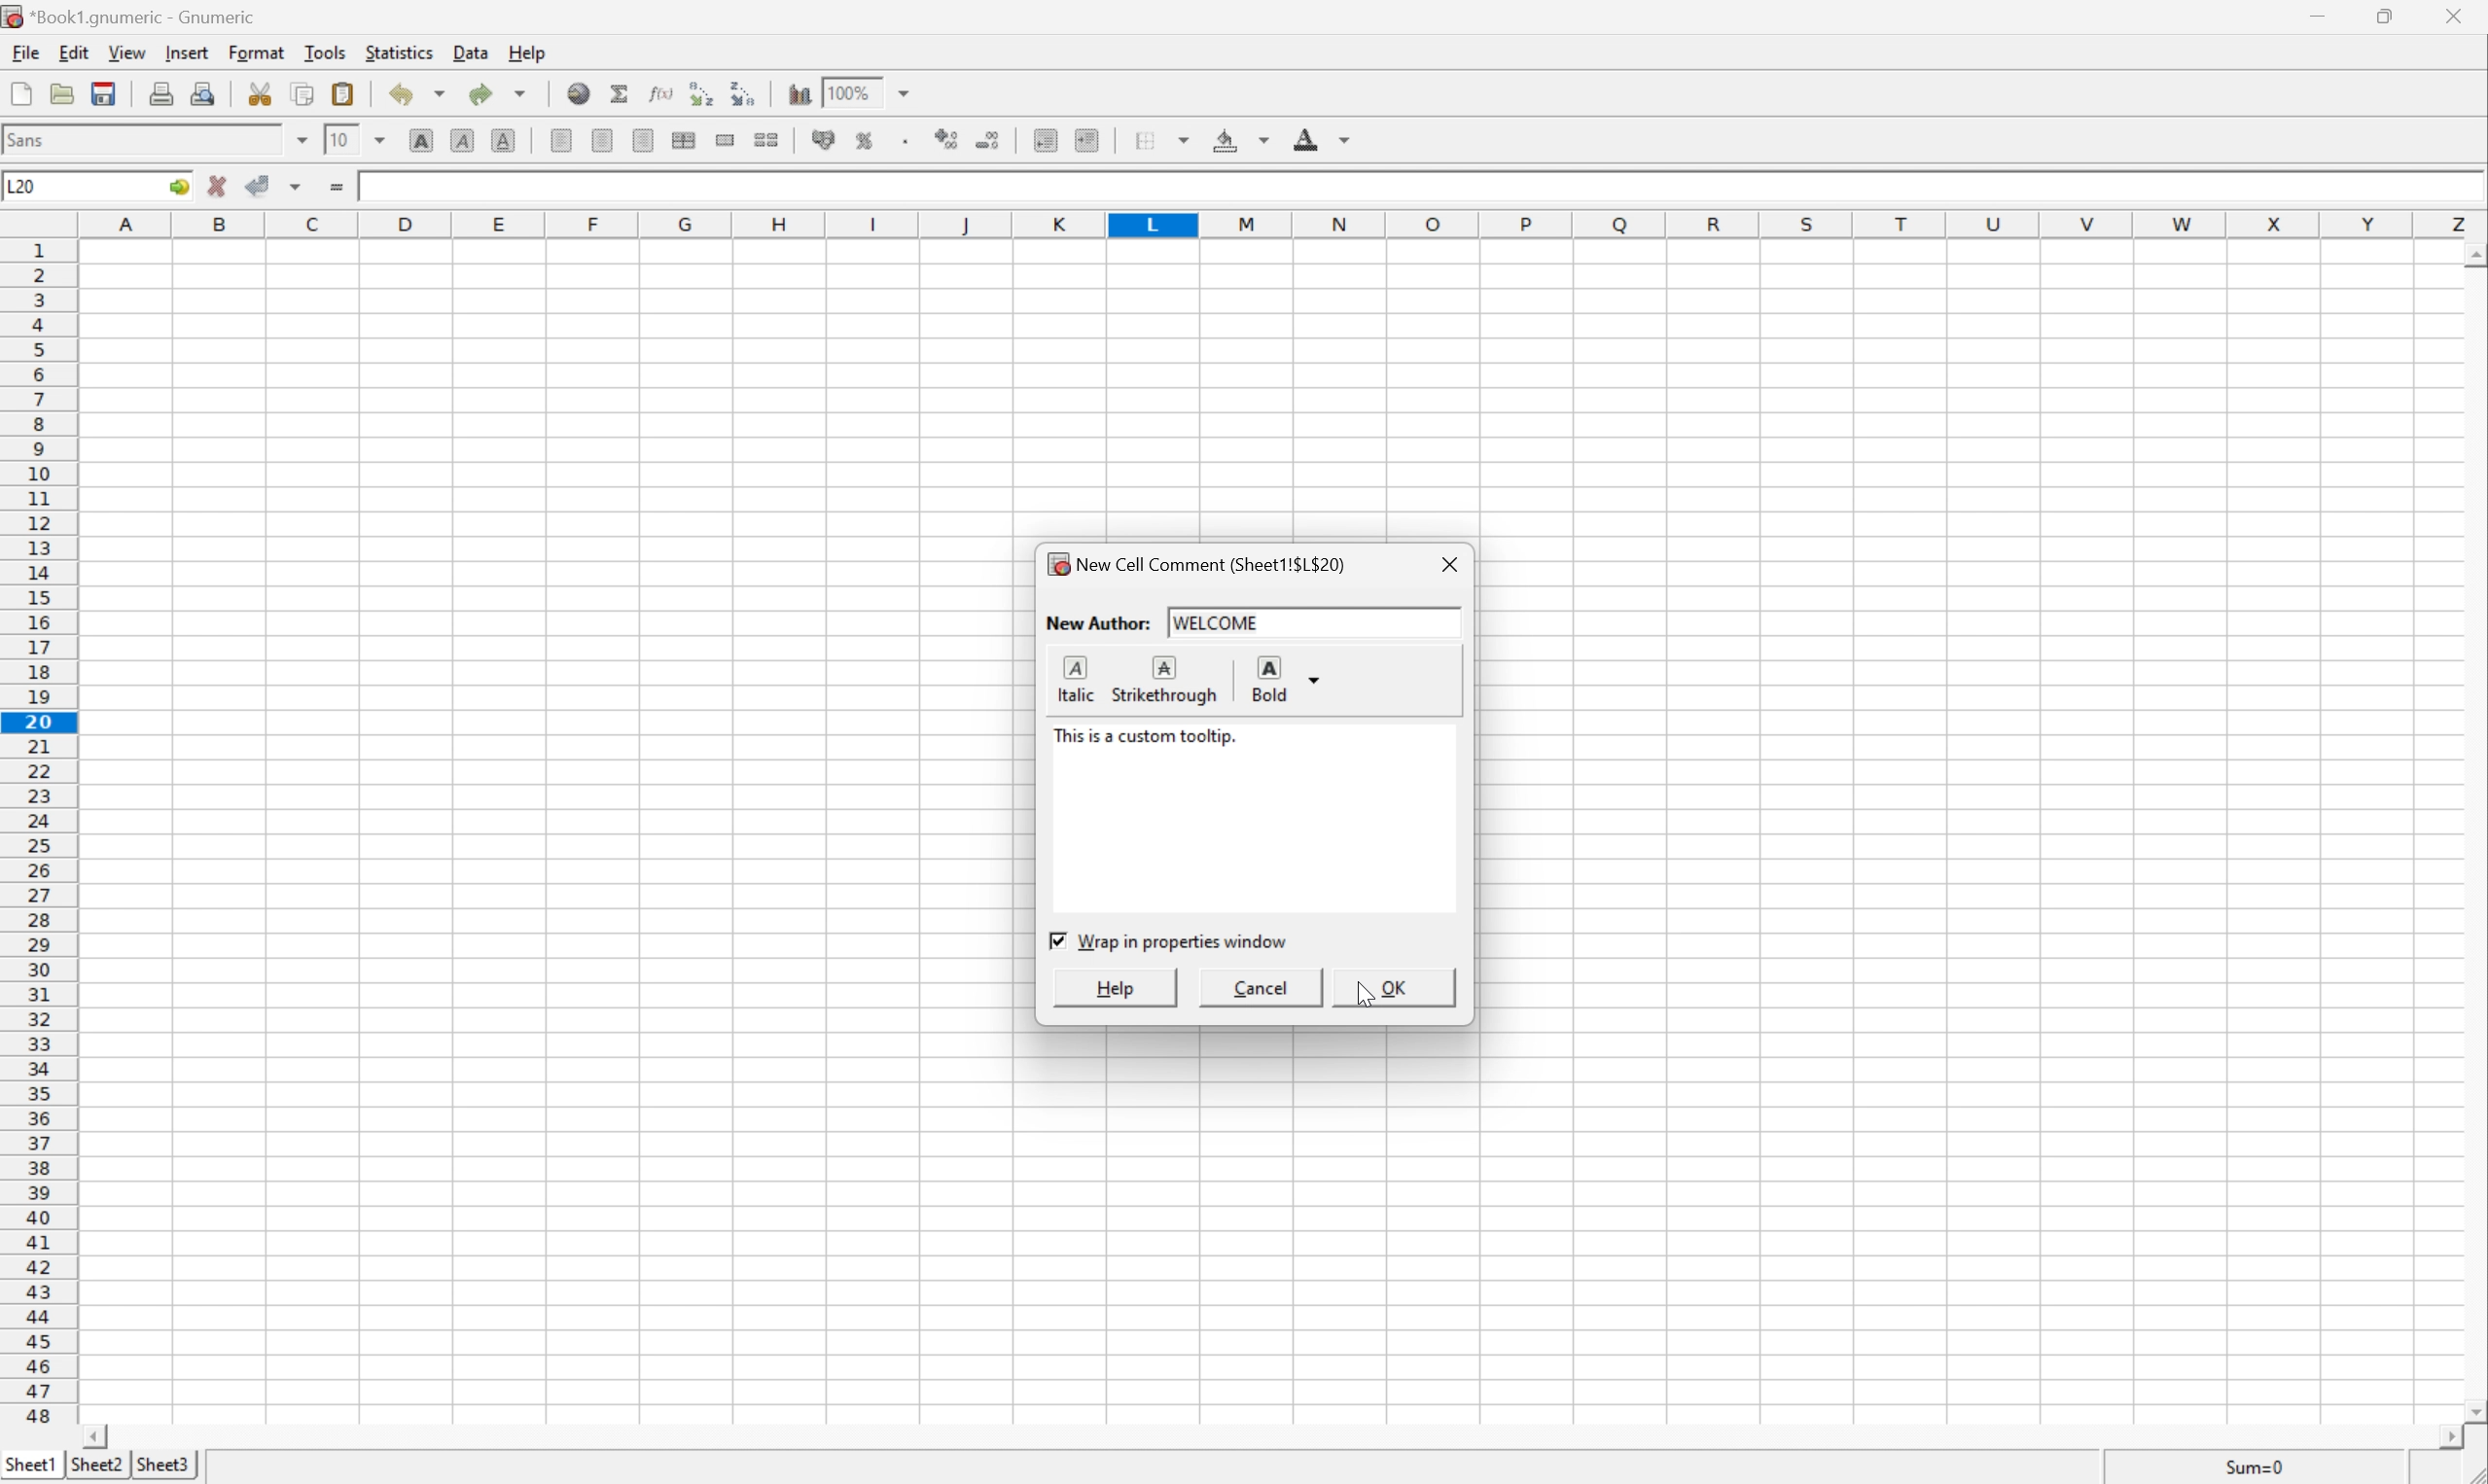 The image size is (2488, 1484). What do you see at coordinates (1044, 140) in the screenshot?
I see `Decrease indent, and align the contents to the left` at bounding box center [1044, 140].